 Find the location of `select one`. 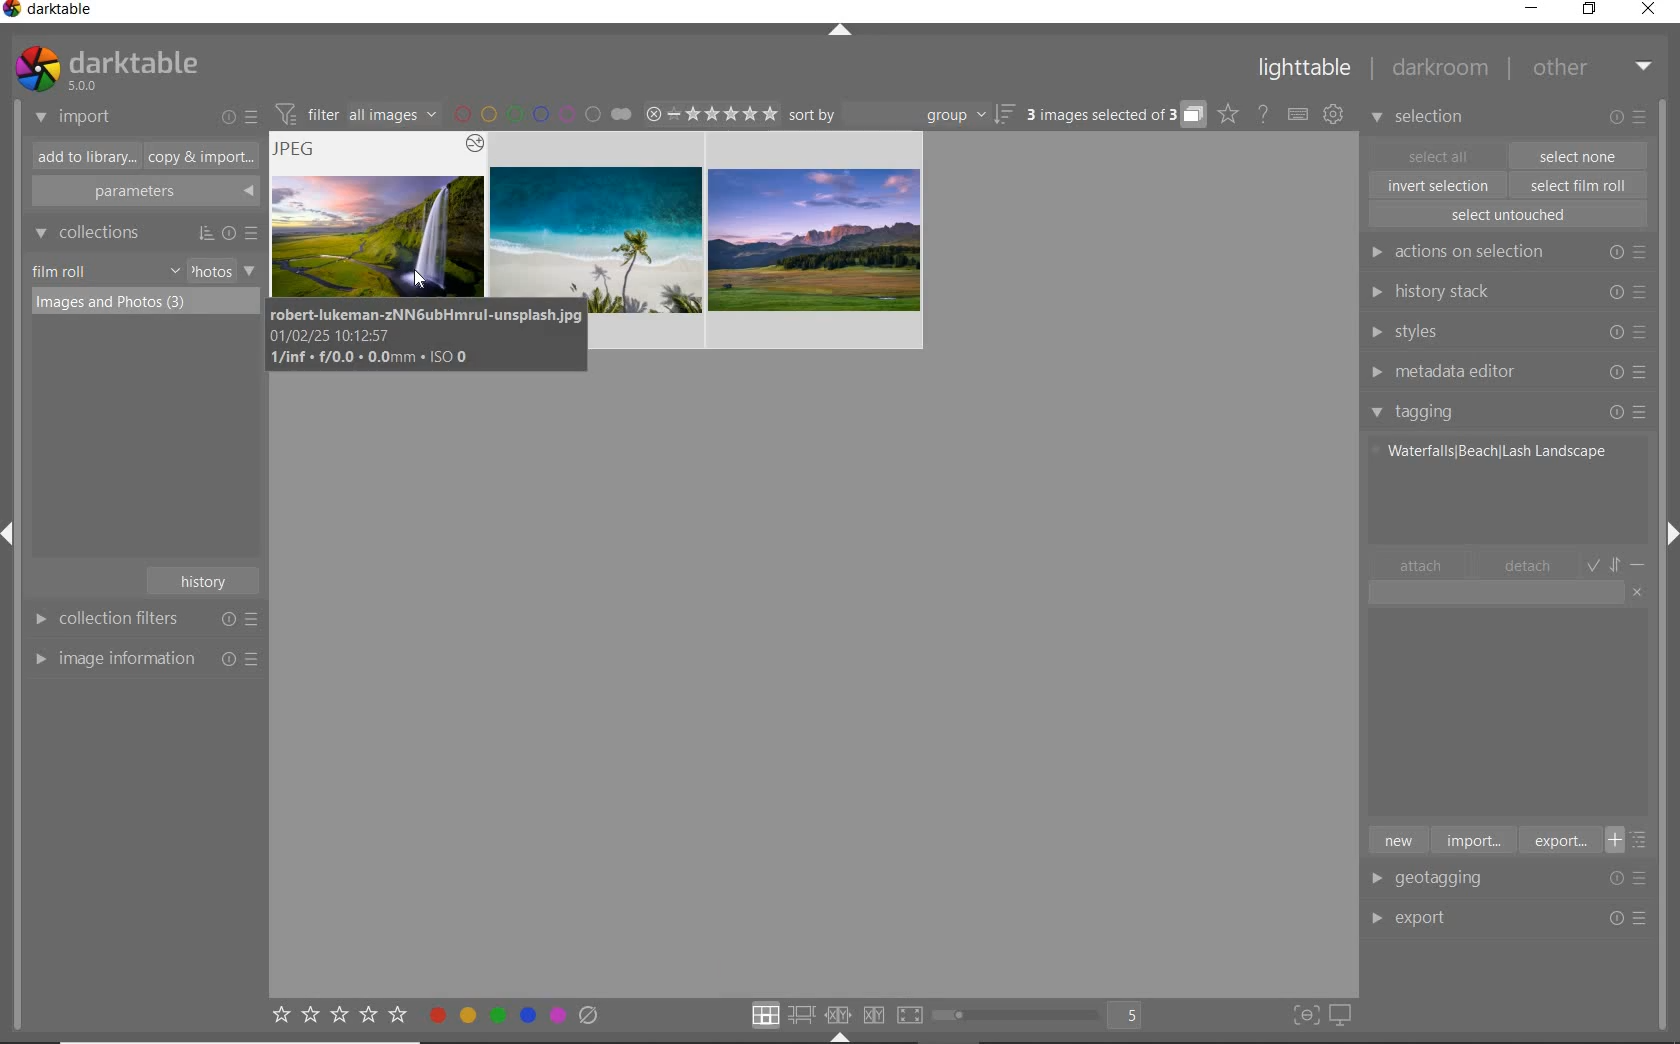

select one is located at coordinates (1578, 155).